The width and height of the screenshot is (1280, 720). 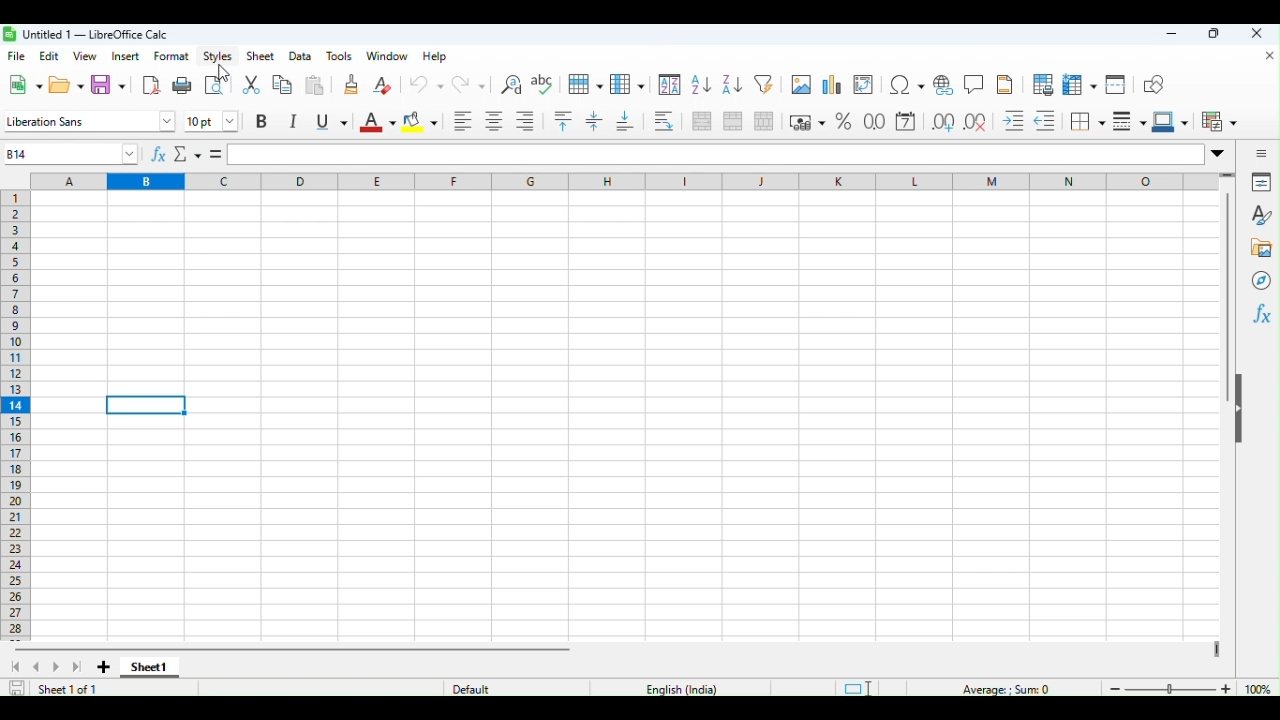 I want to click on Format as date, so click(x=908, y=120).